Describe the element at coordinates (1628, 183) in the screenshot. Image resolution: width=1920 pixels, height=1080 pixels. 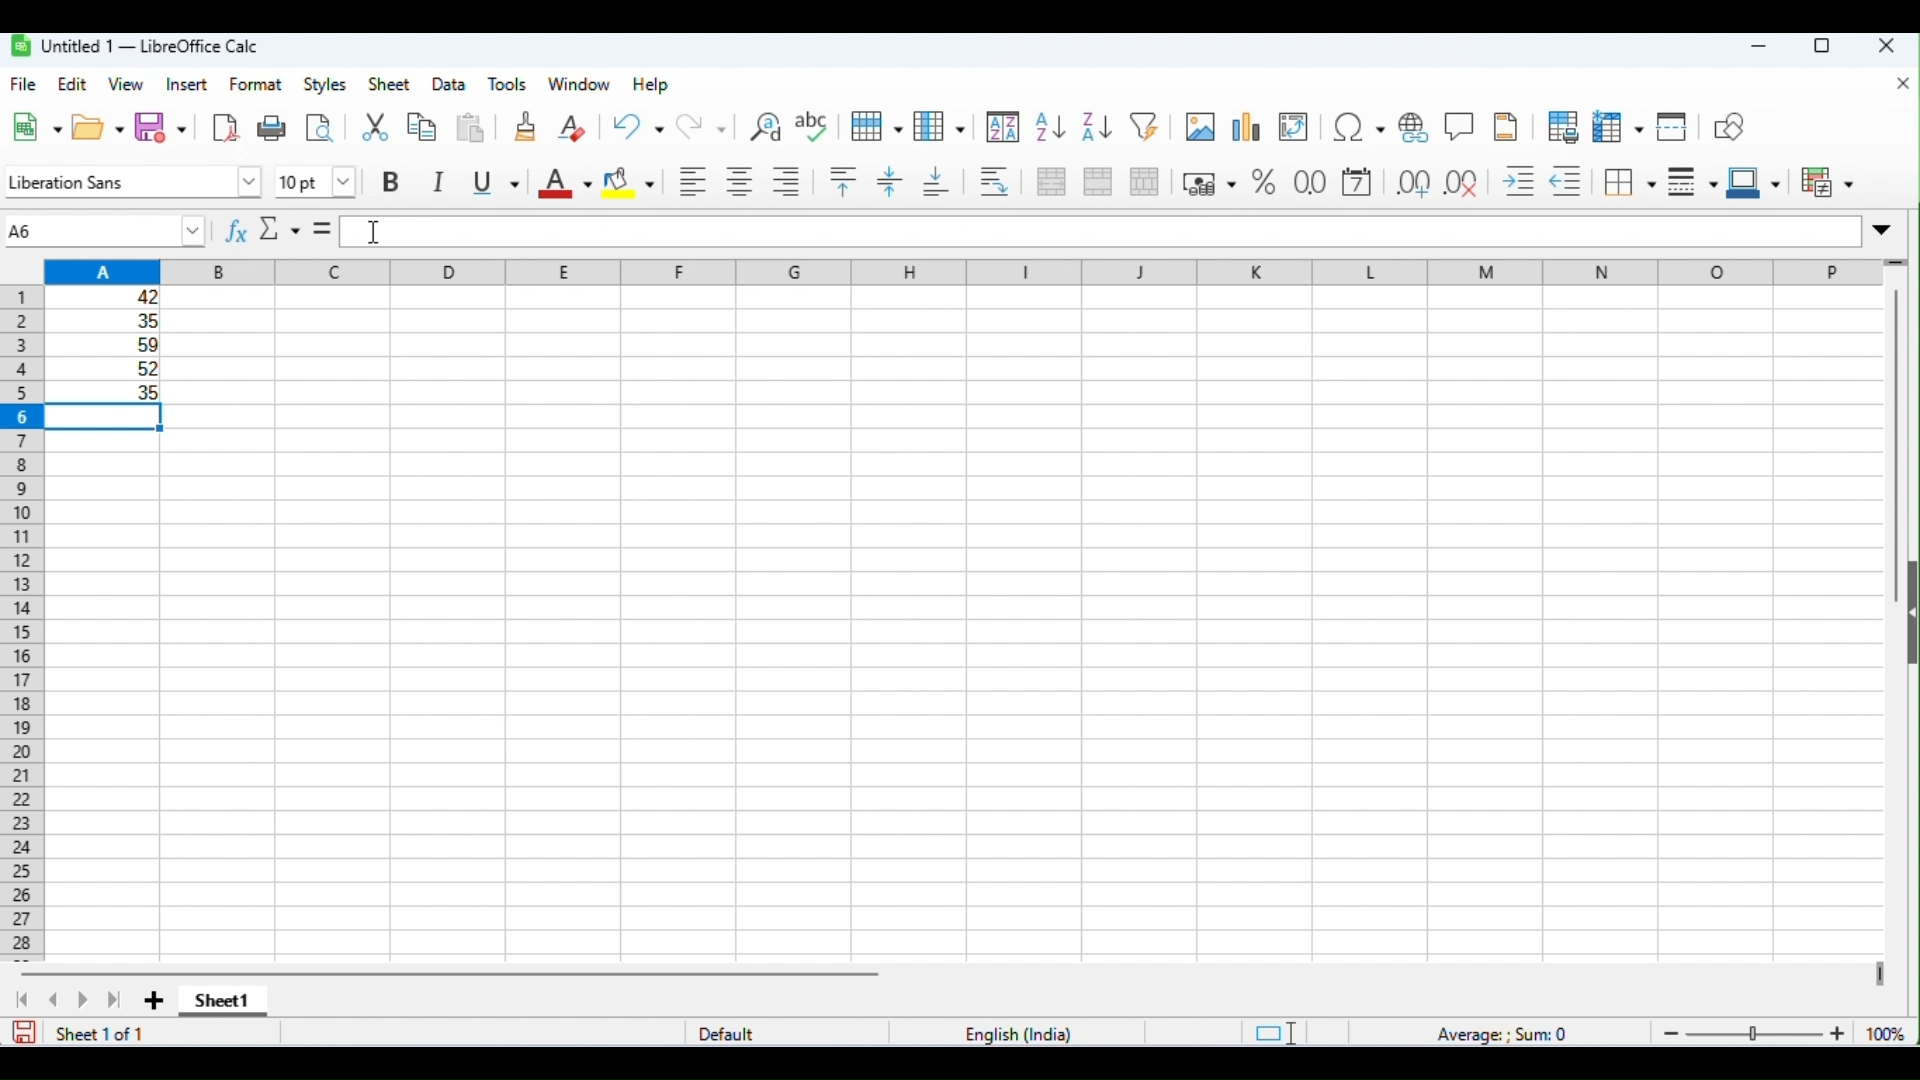
I see `border` at that location.